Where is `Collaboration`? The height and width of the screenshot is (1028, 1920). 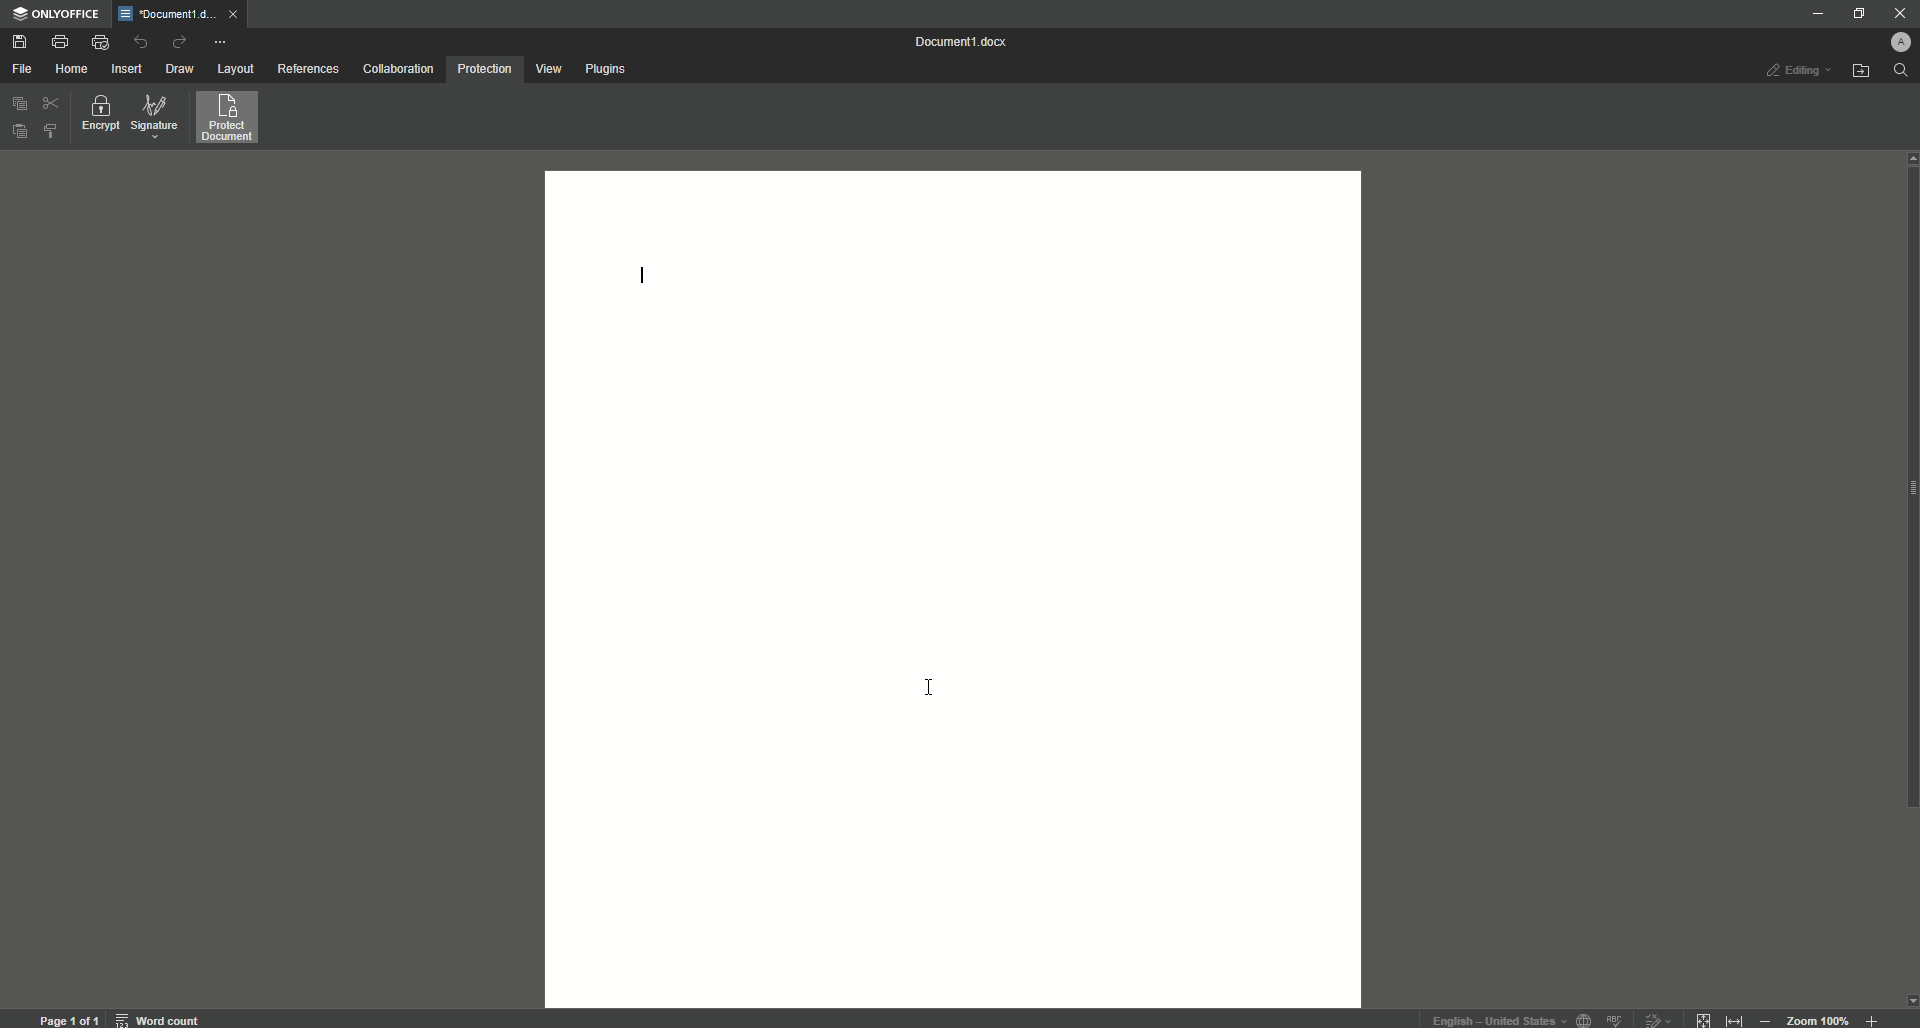
Collaboration is located at coordinates (399, 68).